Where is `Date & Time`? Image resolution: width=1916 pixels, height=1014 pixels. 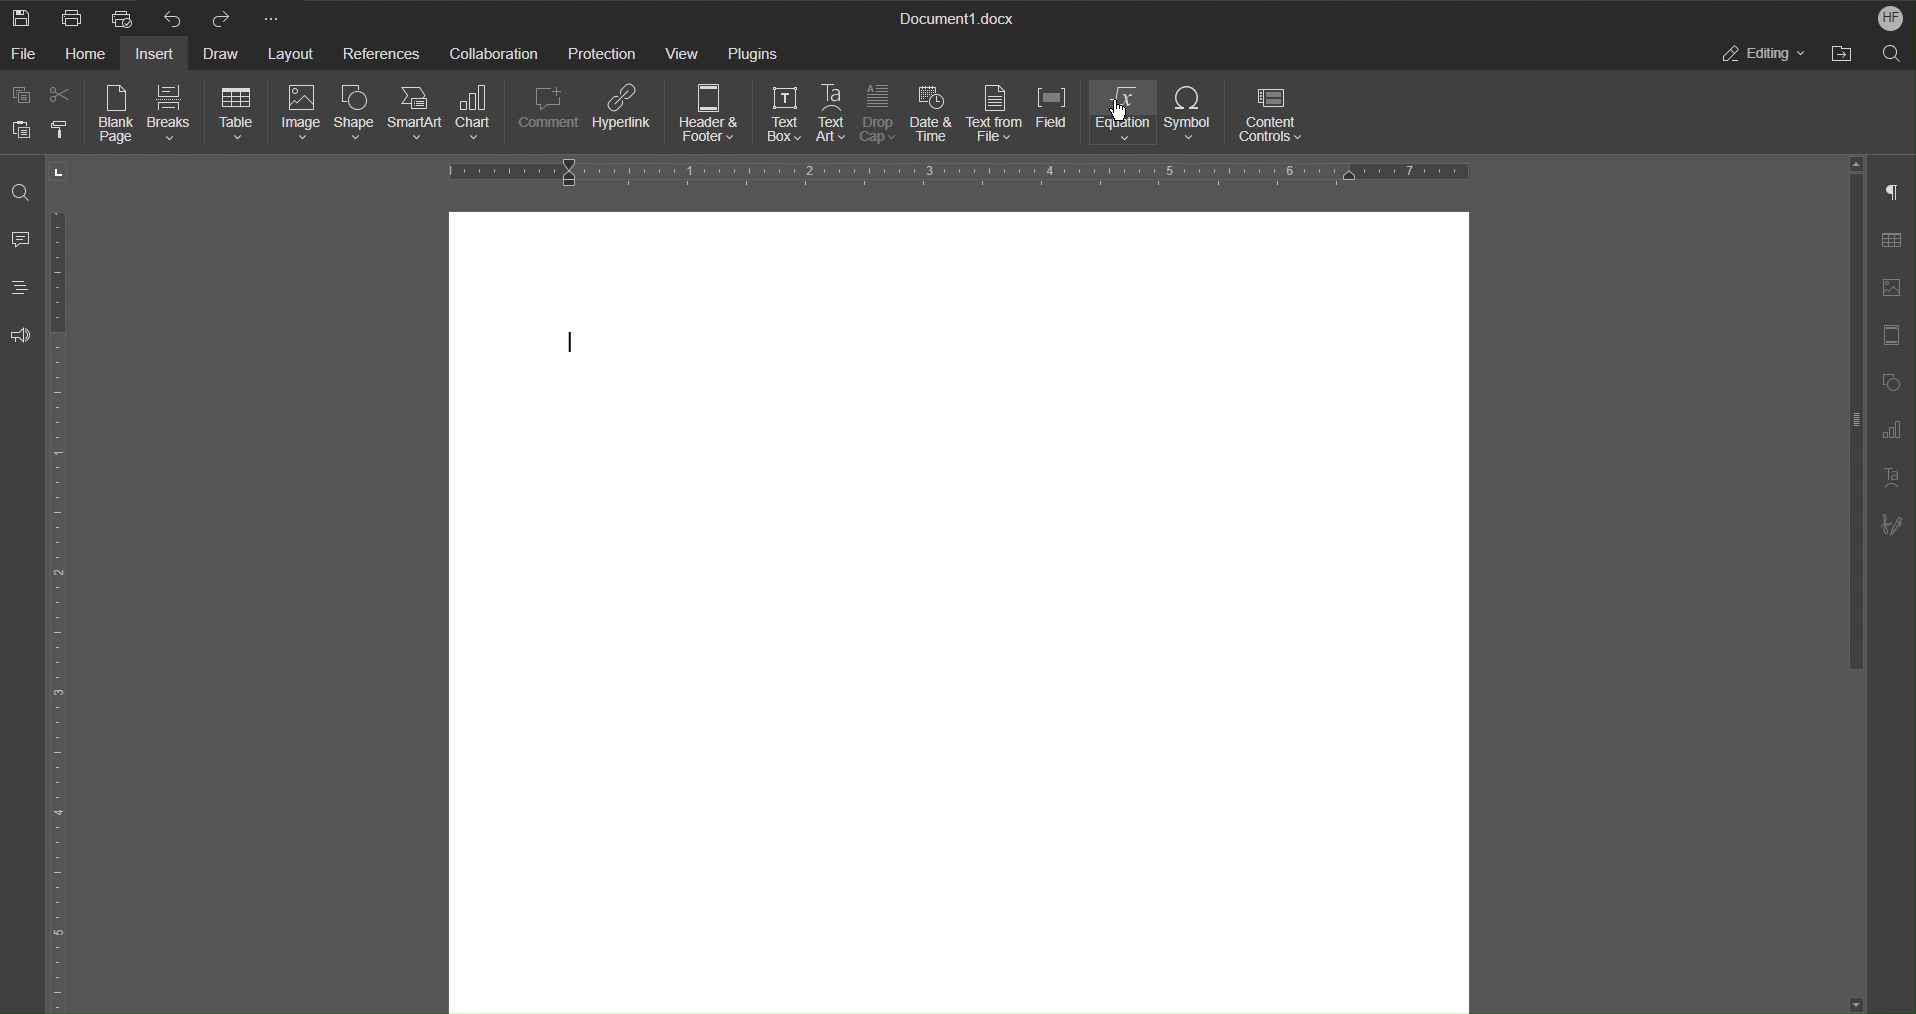 Date & Time is located at coordinates (935, 115).